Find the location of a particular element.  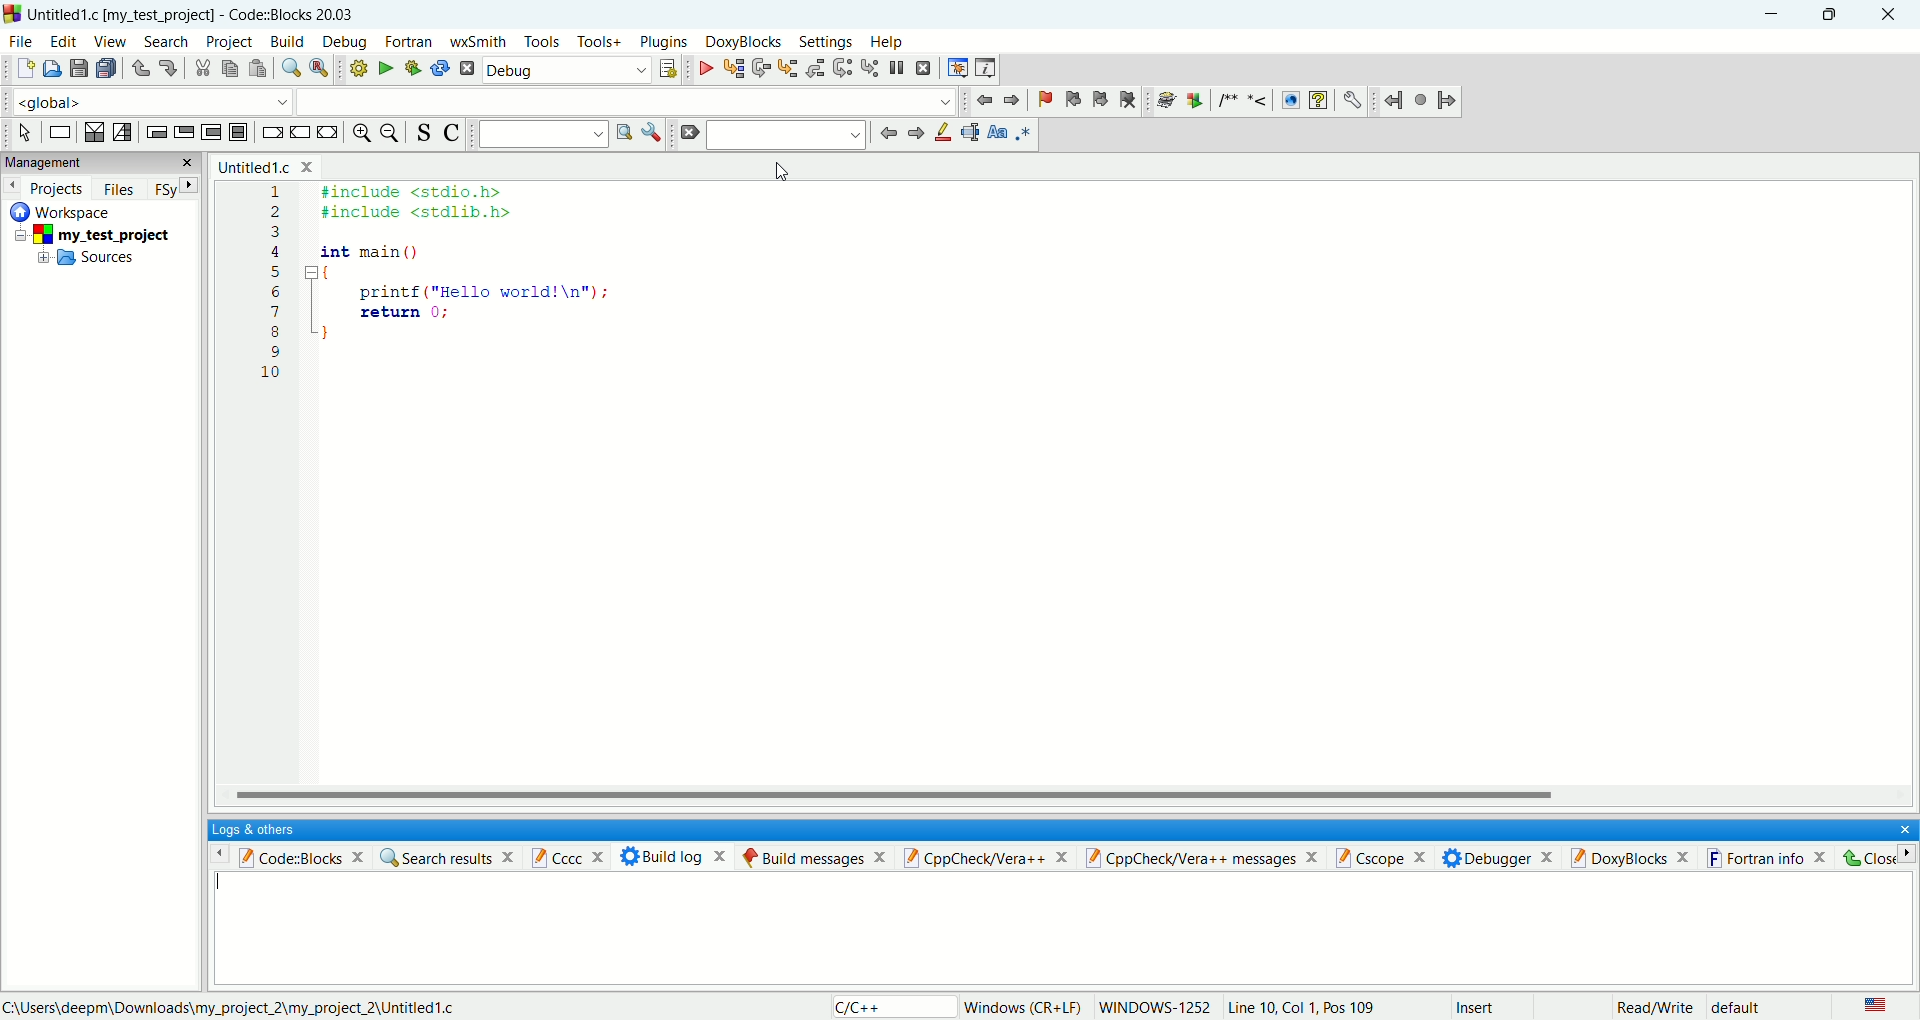

location is located at coordinates (229, 1007).